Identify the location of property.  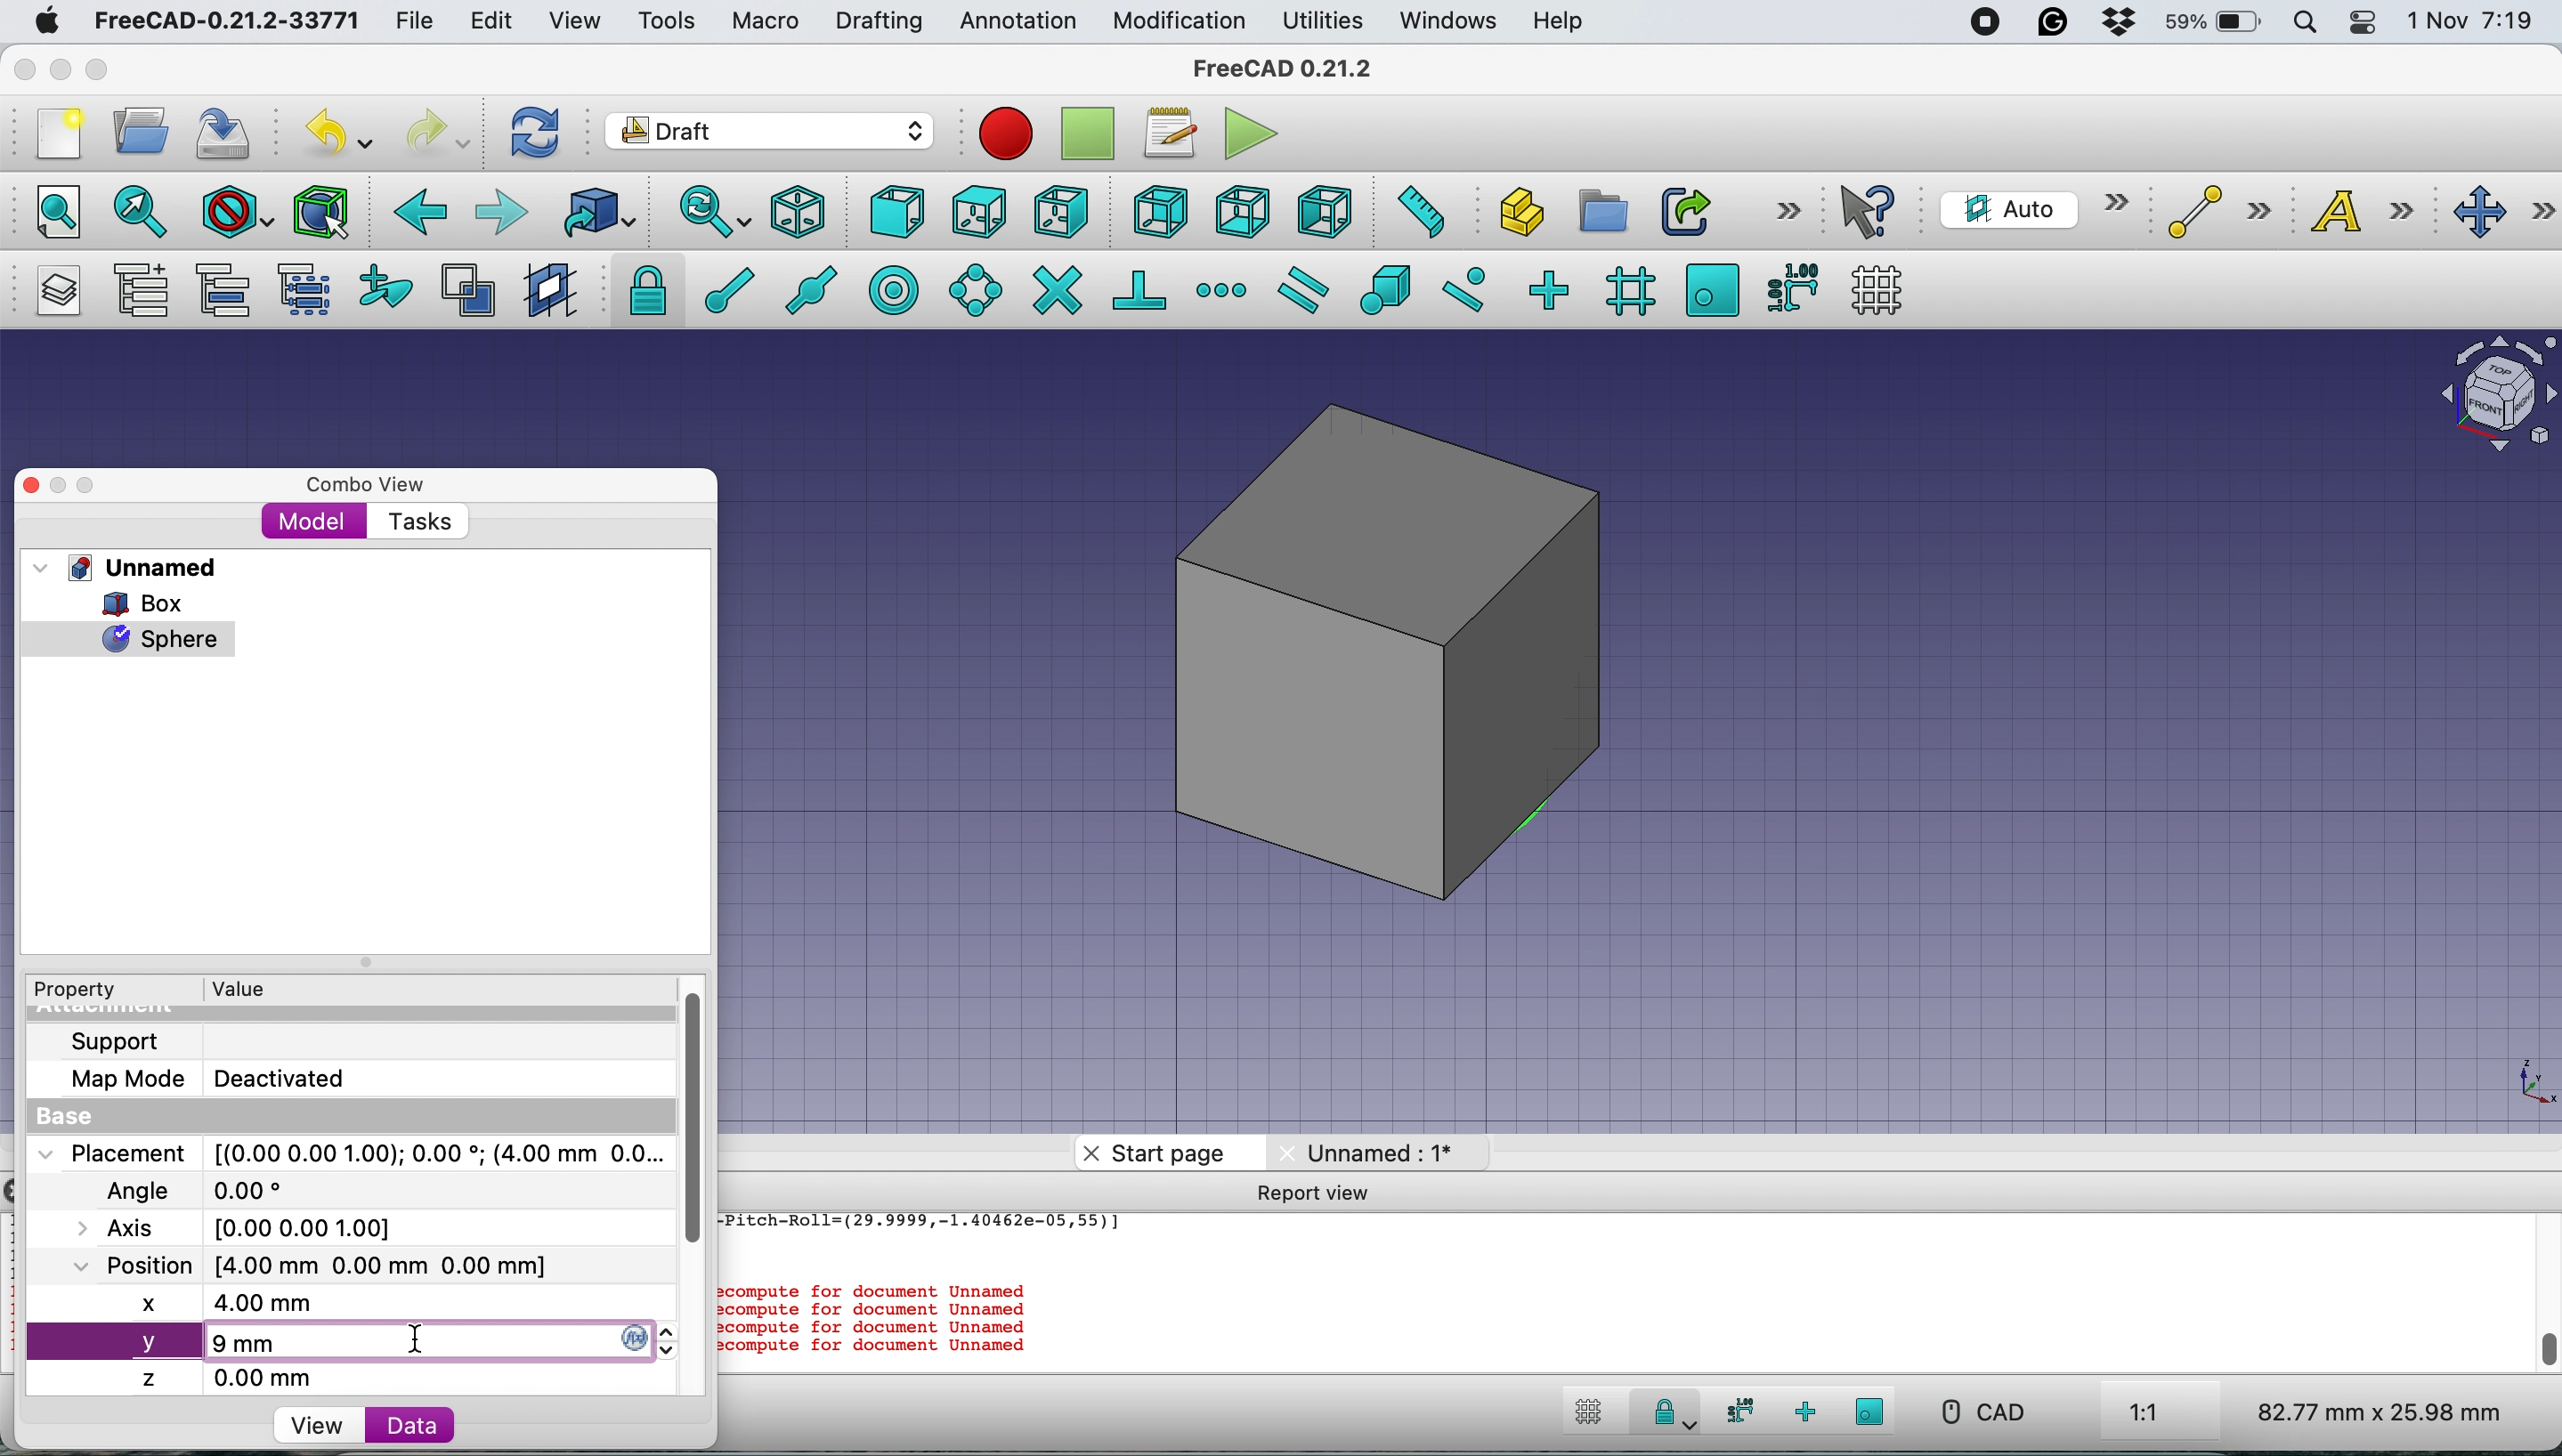
(90, 990).